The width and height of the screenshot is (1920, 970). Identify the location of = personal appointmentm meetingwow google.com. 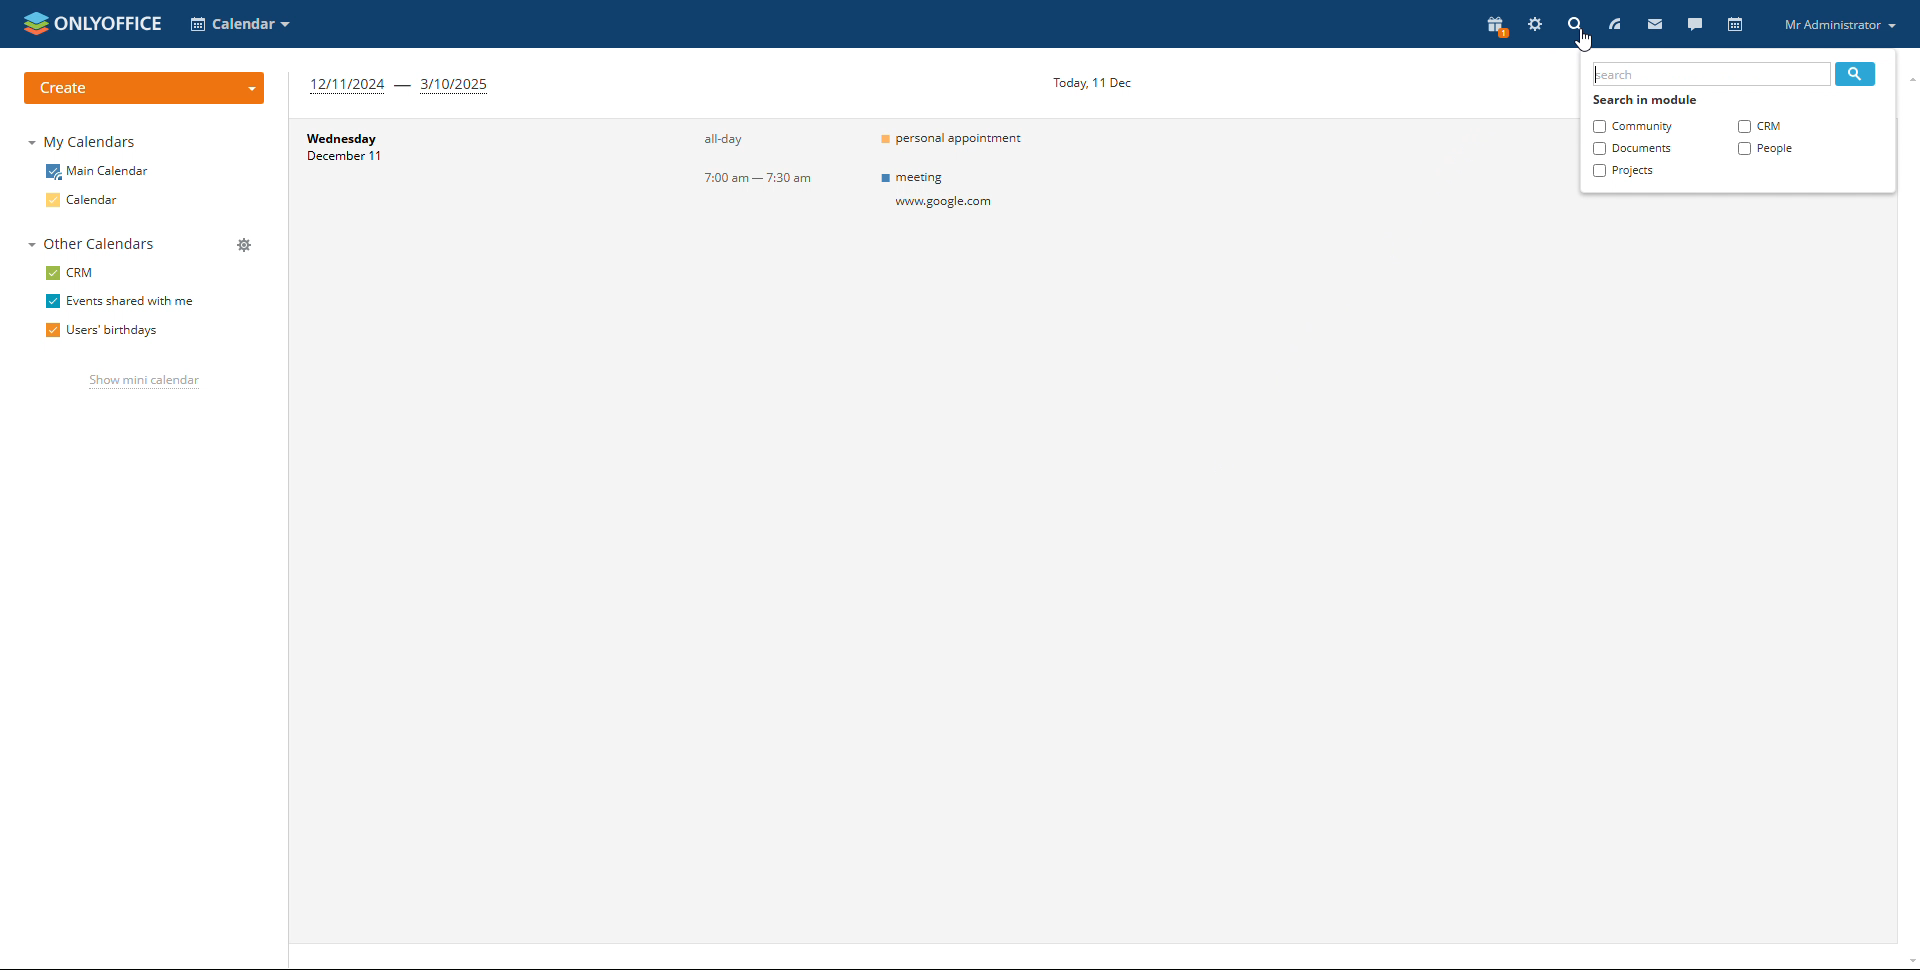
(957, 195).